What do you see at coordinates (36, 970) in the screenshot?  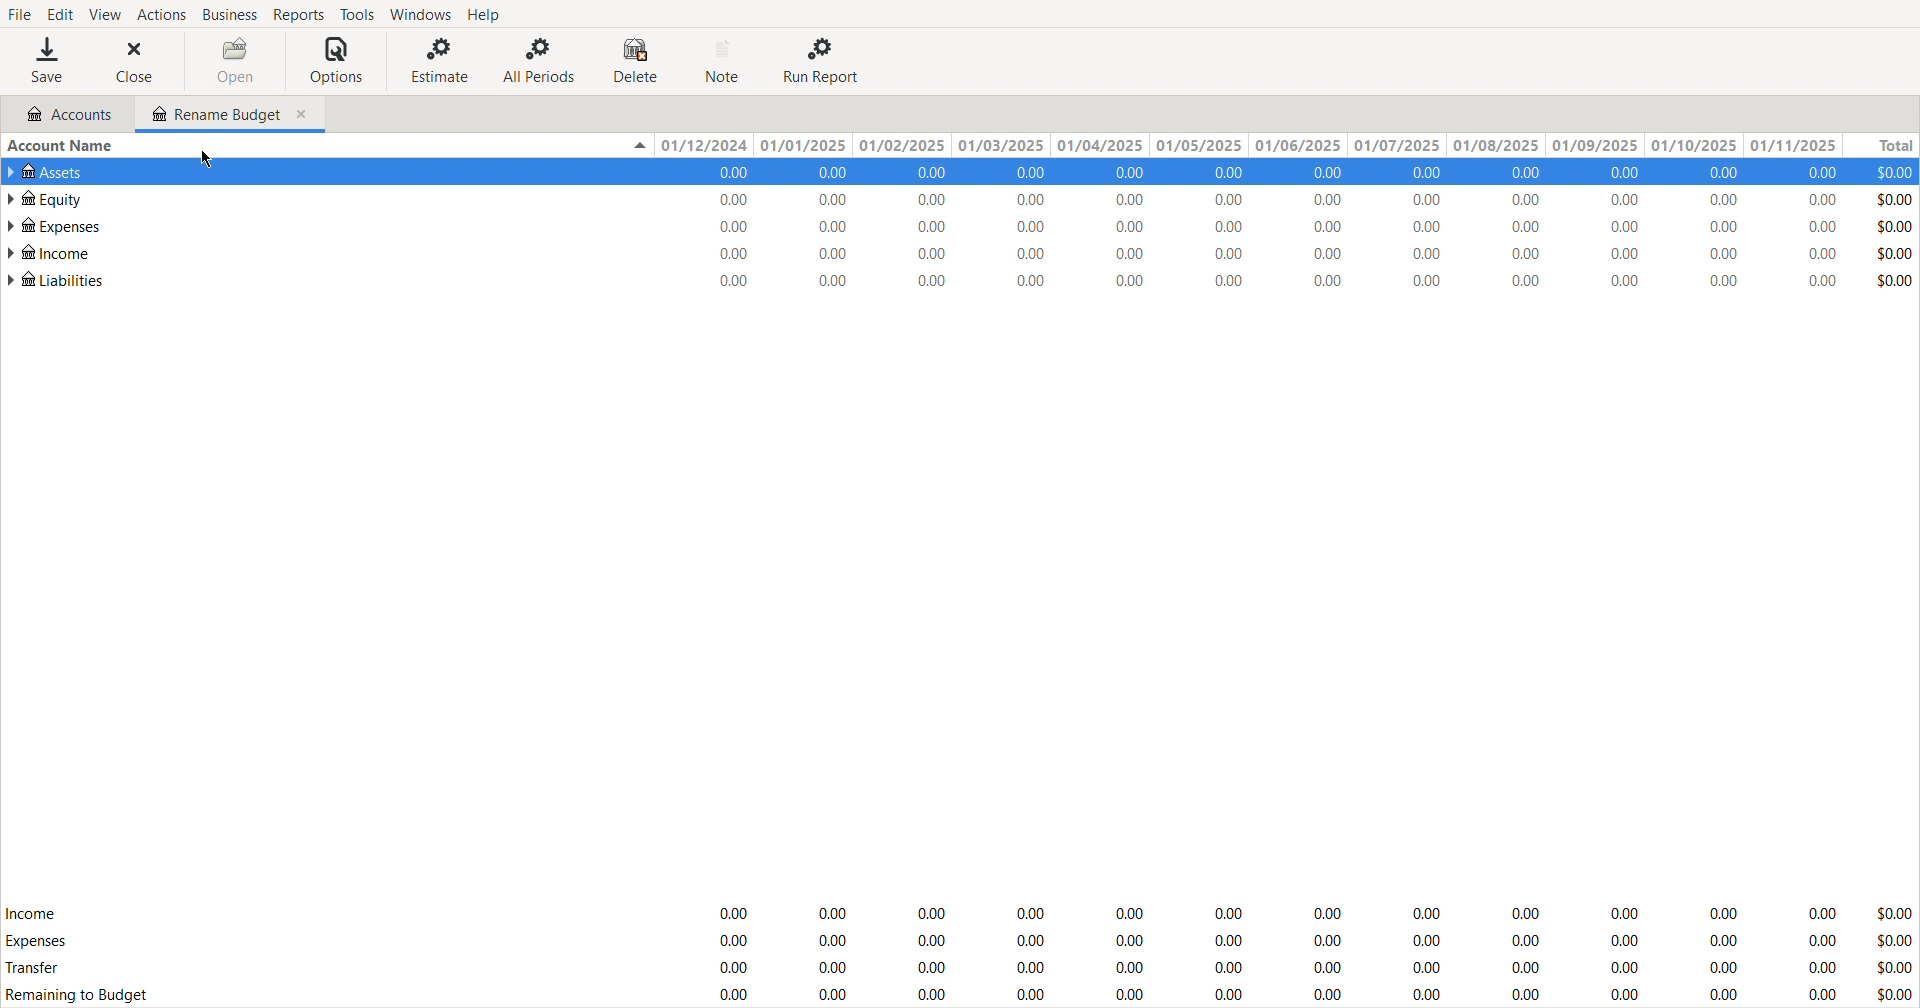 I see `Transfer` at bounding box center [36, 970].